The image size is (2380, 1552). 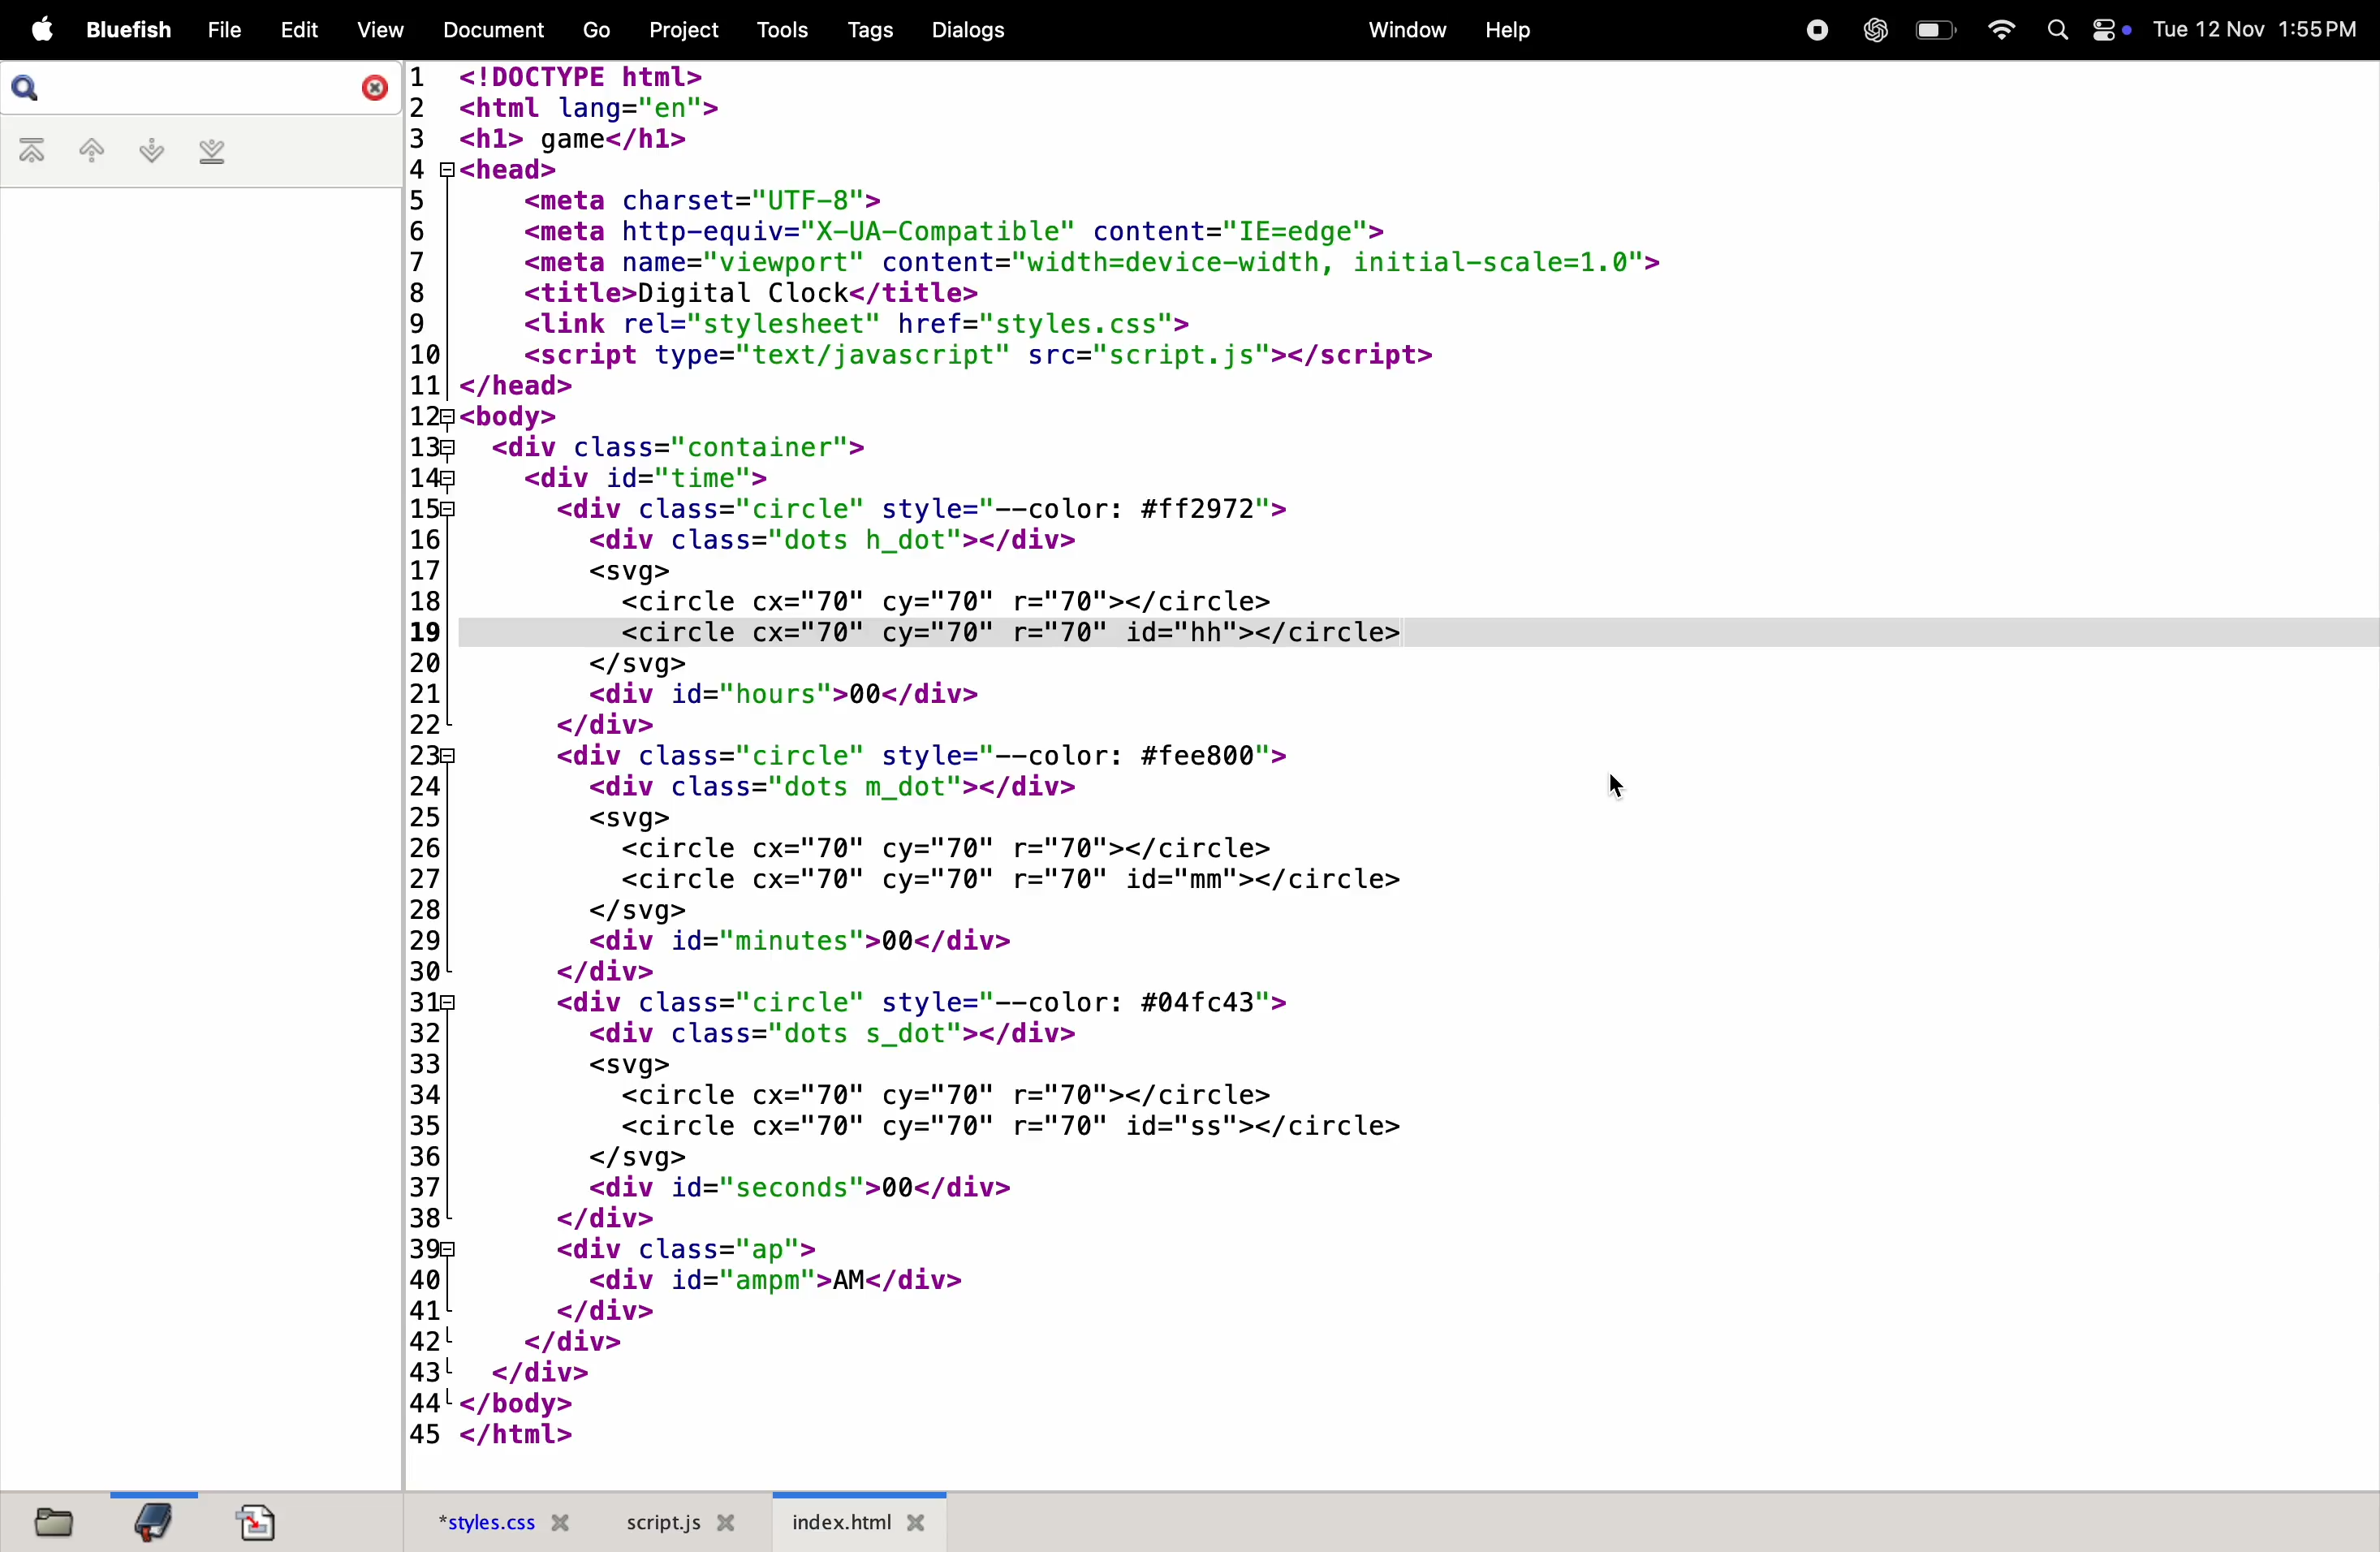 I want to click on files, so click(x=54, y=1522).